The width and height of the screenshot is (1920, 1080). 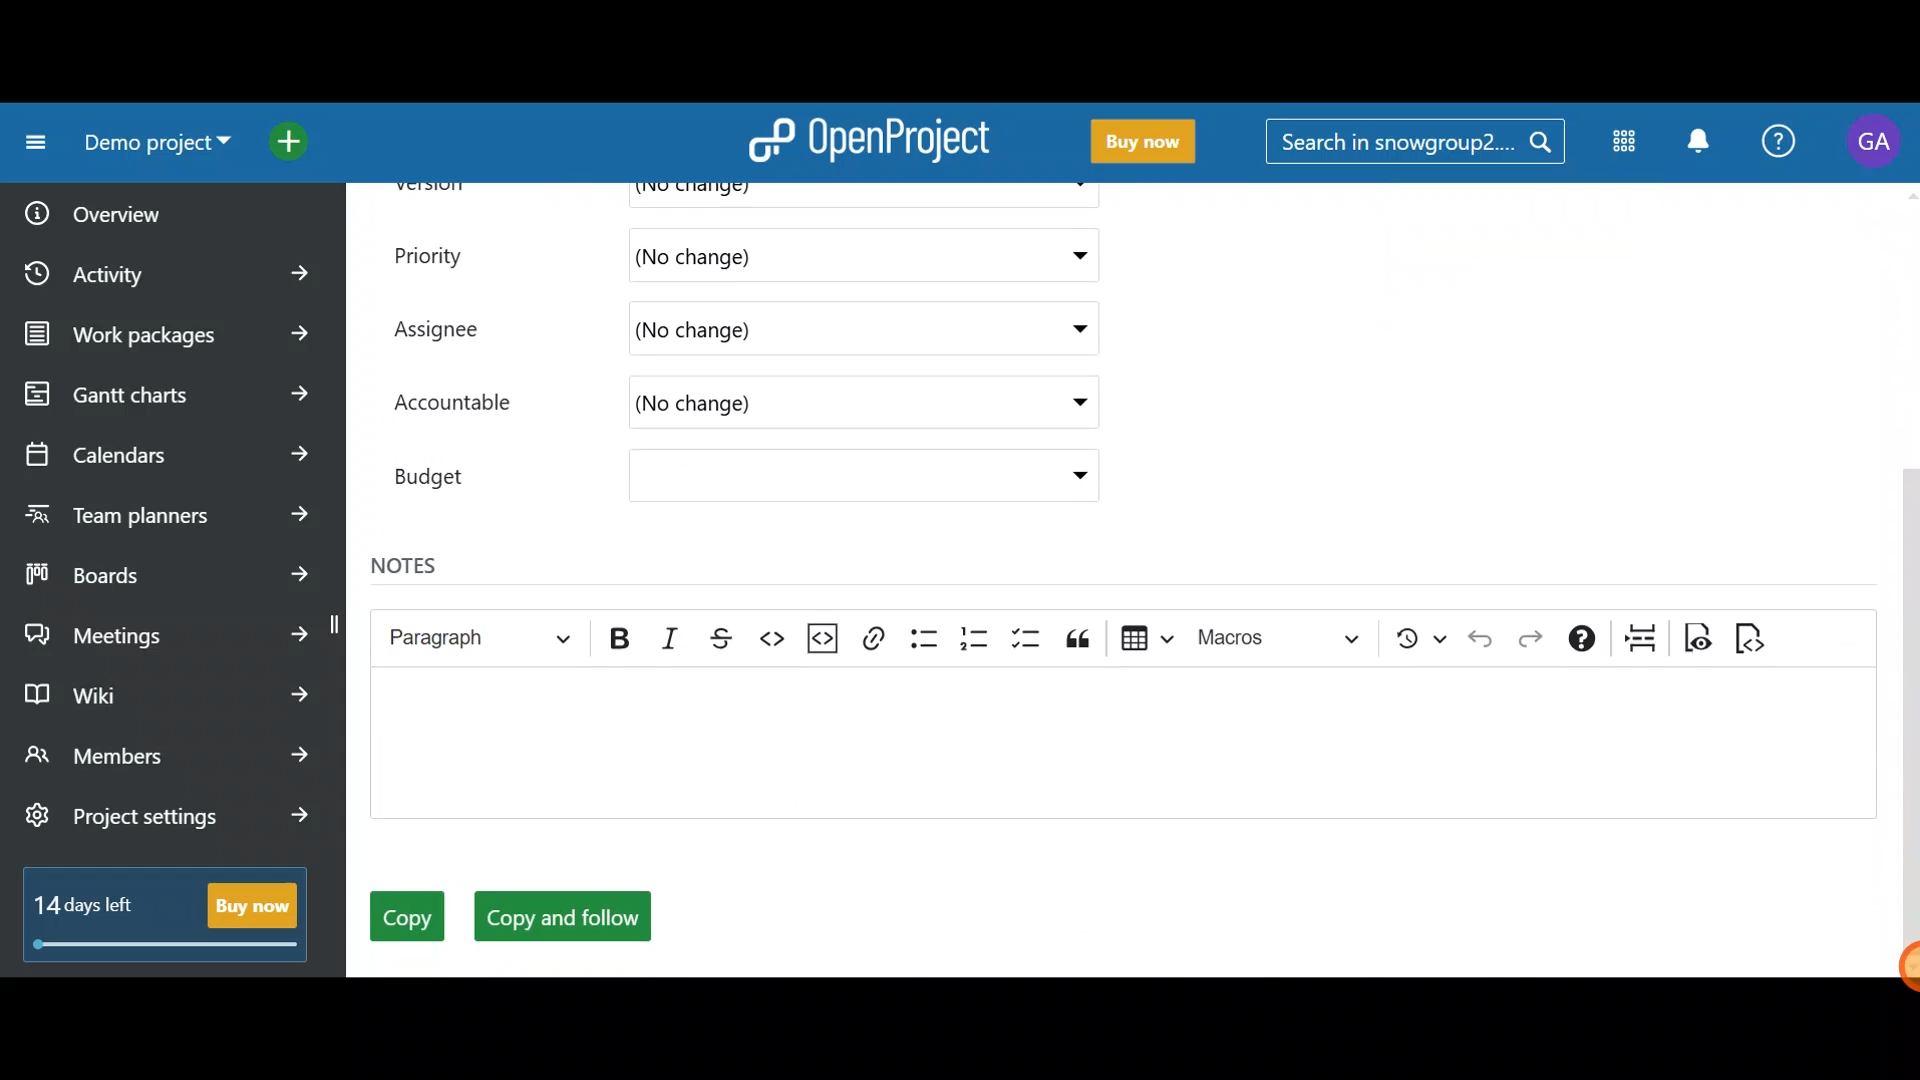 I want to click on OpenProject, so click(x=865, y=136).